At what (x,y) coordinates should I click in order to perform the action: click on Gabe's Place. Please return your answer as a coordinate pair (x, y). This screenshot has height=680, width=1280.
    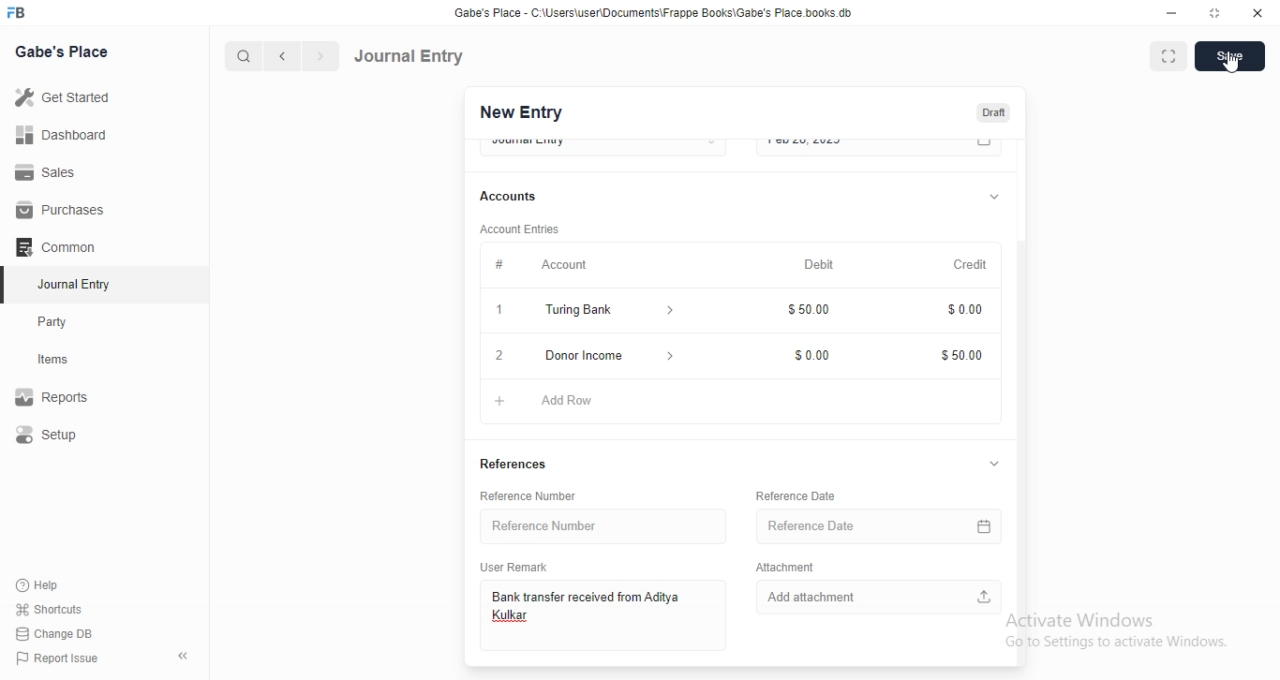
    Looking at the image, I should click on (62, 51).